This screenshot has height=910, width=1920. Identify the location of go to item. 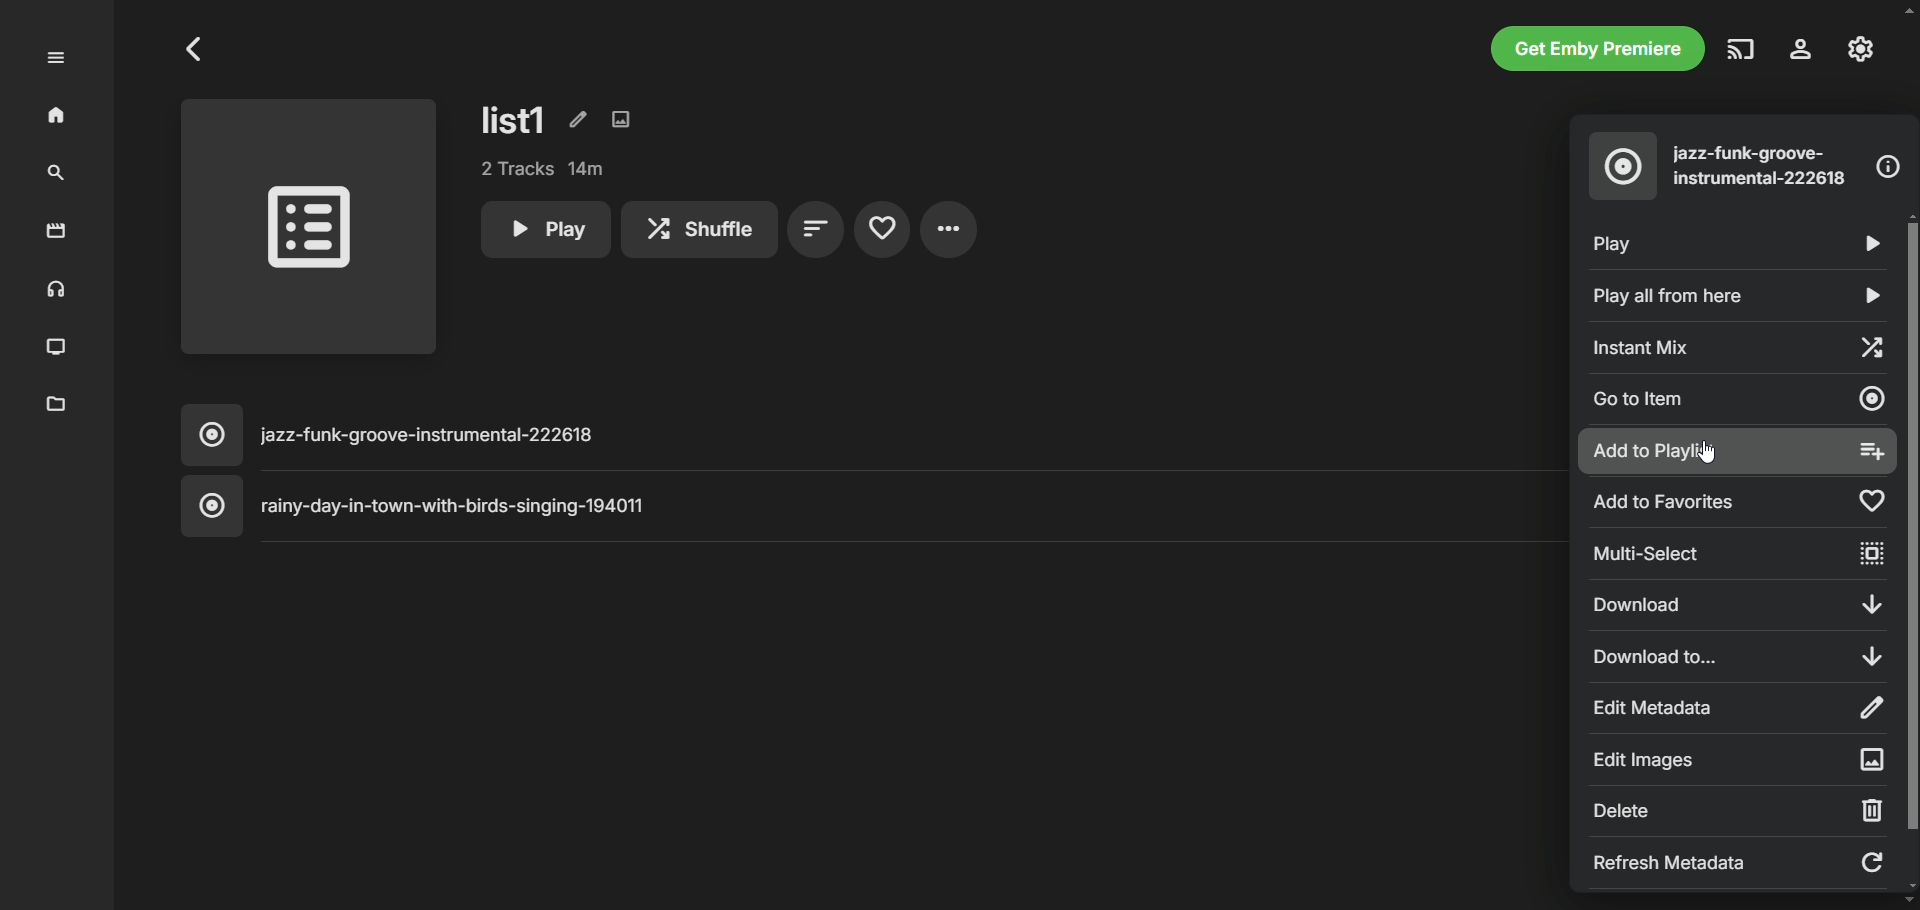
(1739, 402).